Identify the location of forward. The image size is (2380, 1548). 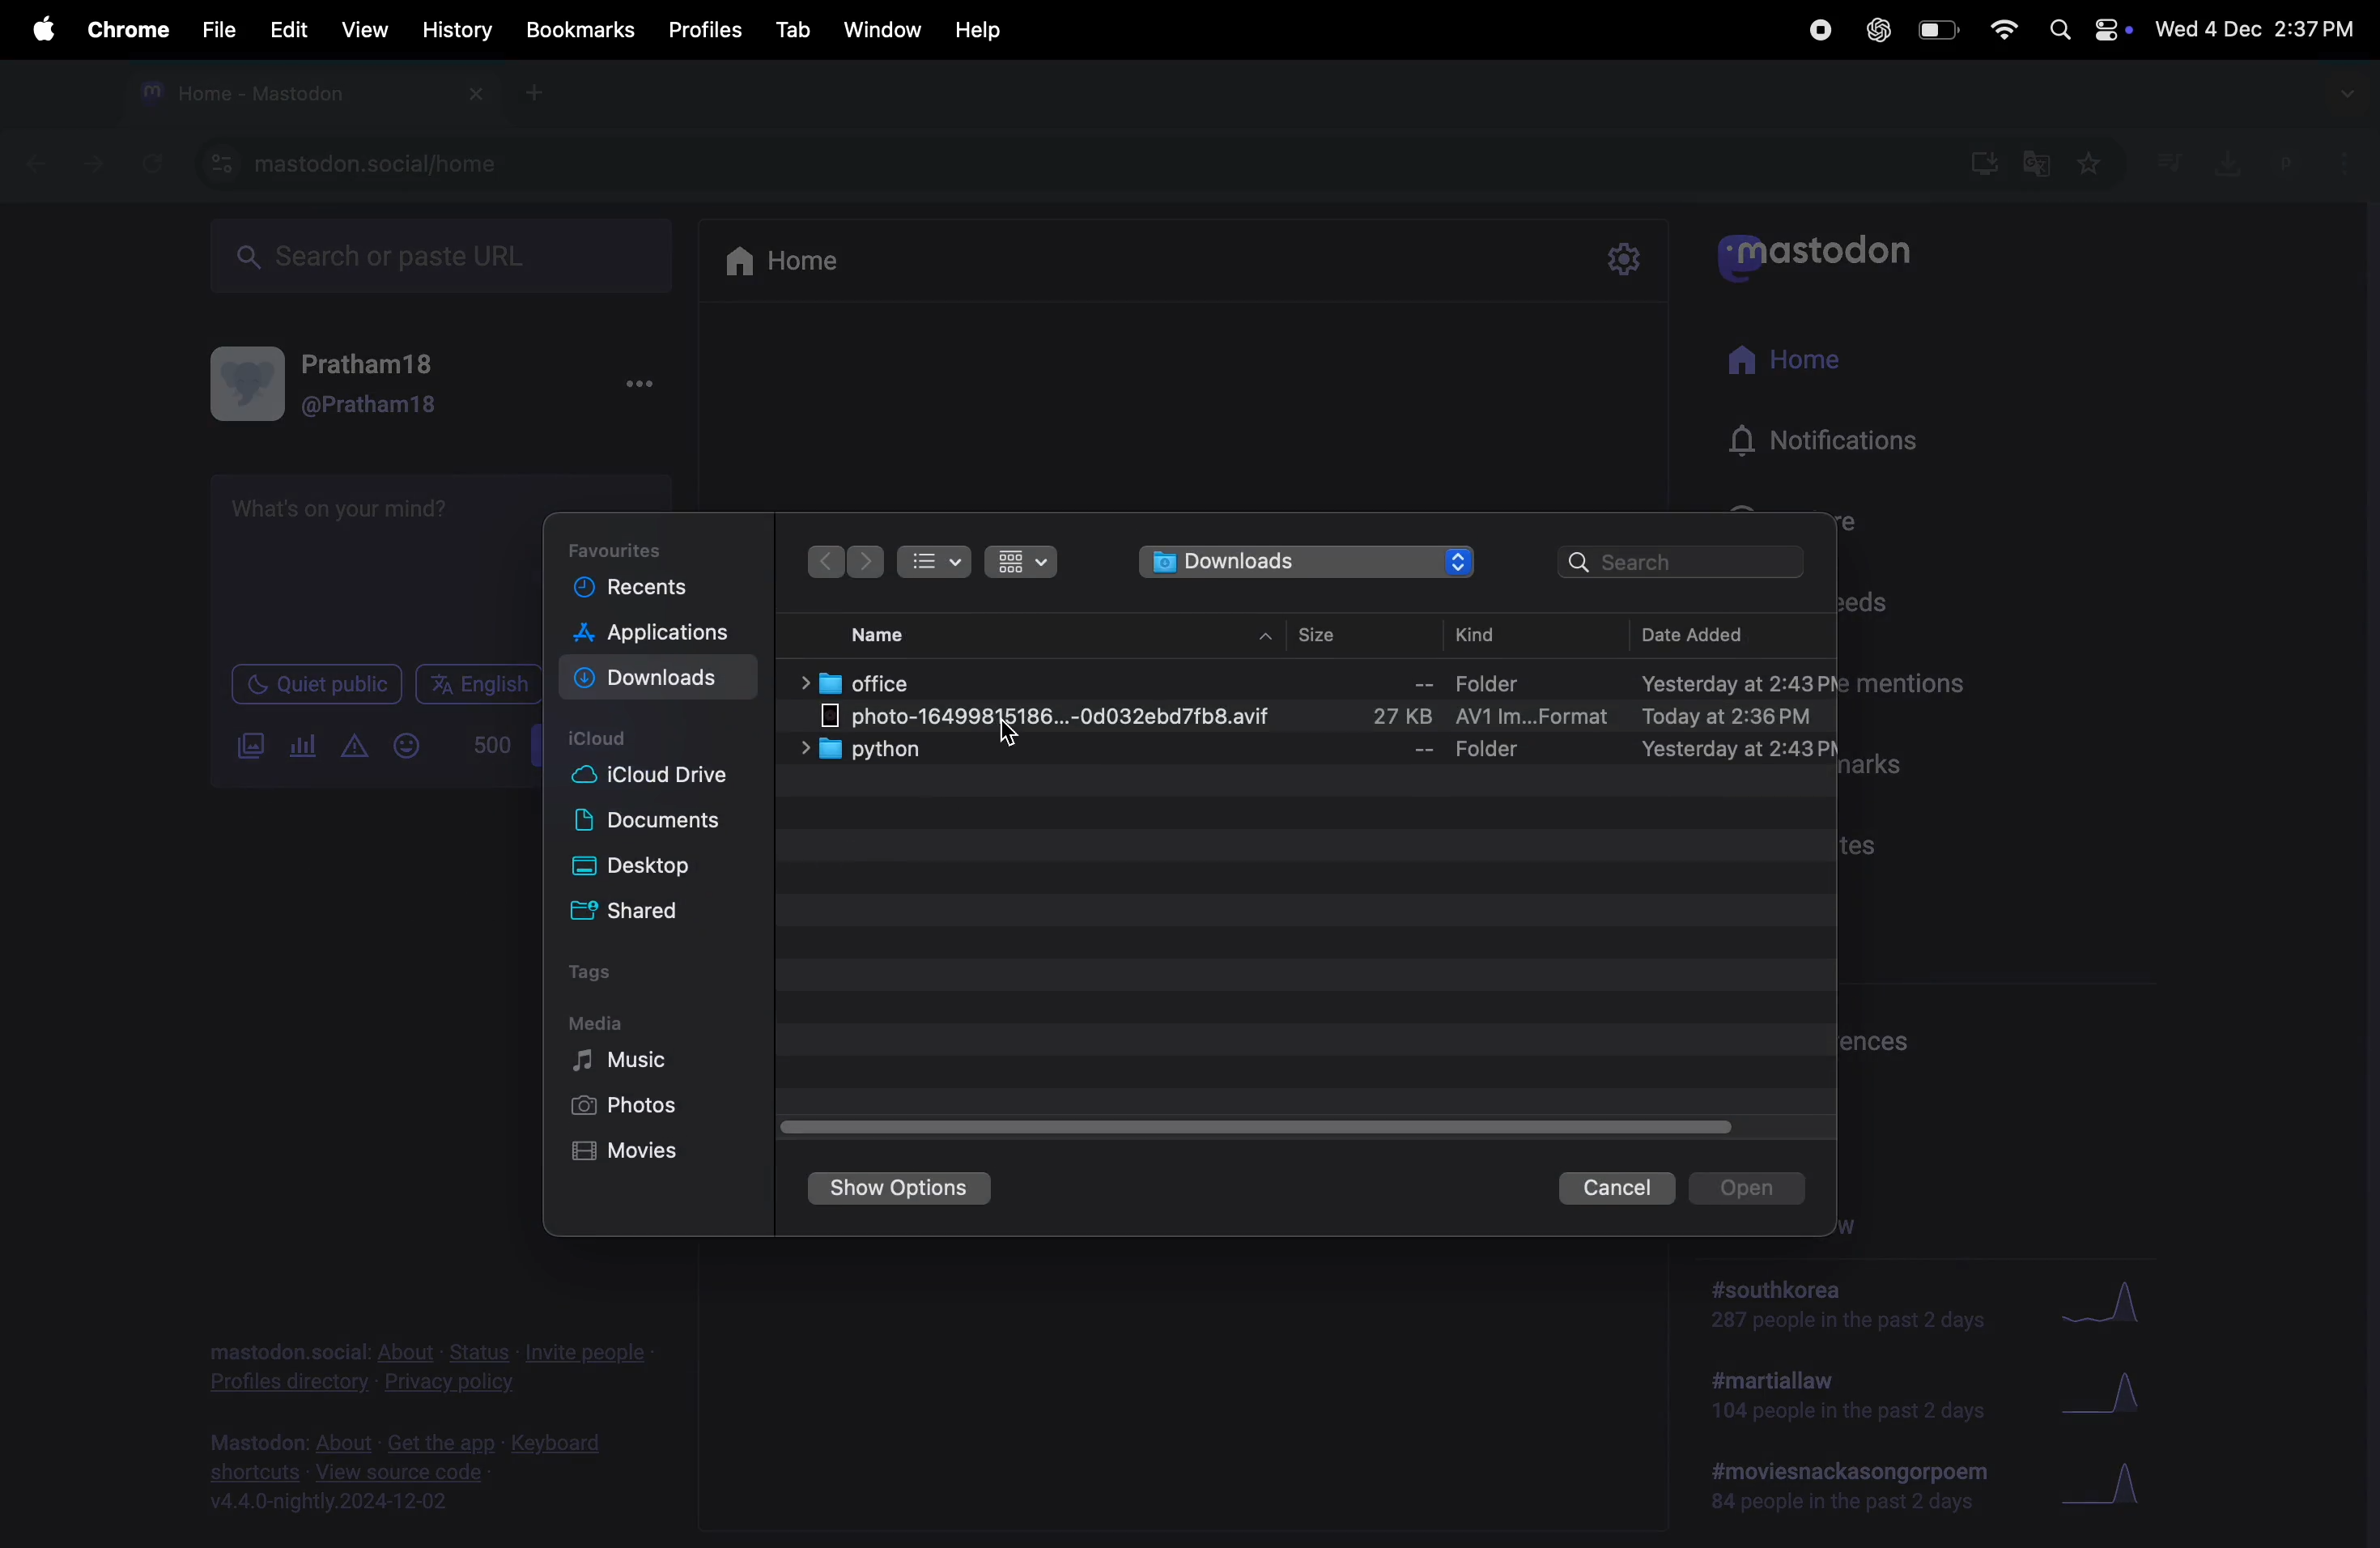
(93, 161).